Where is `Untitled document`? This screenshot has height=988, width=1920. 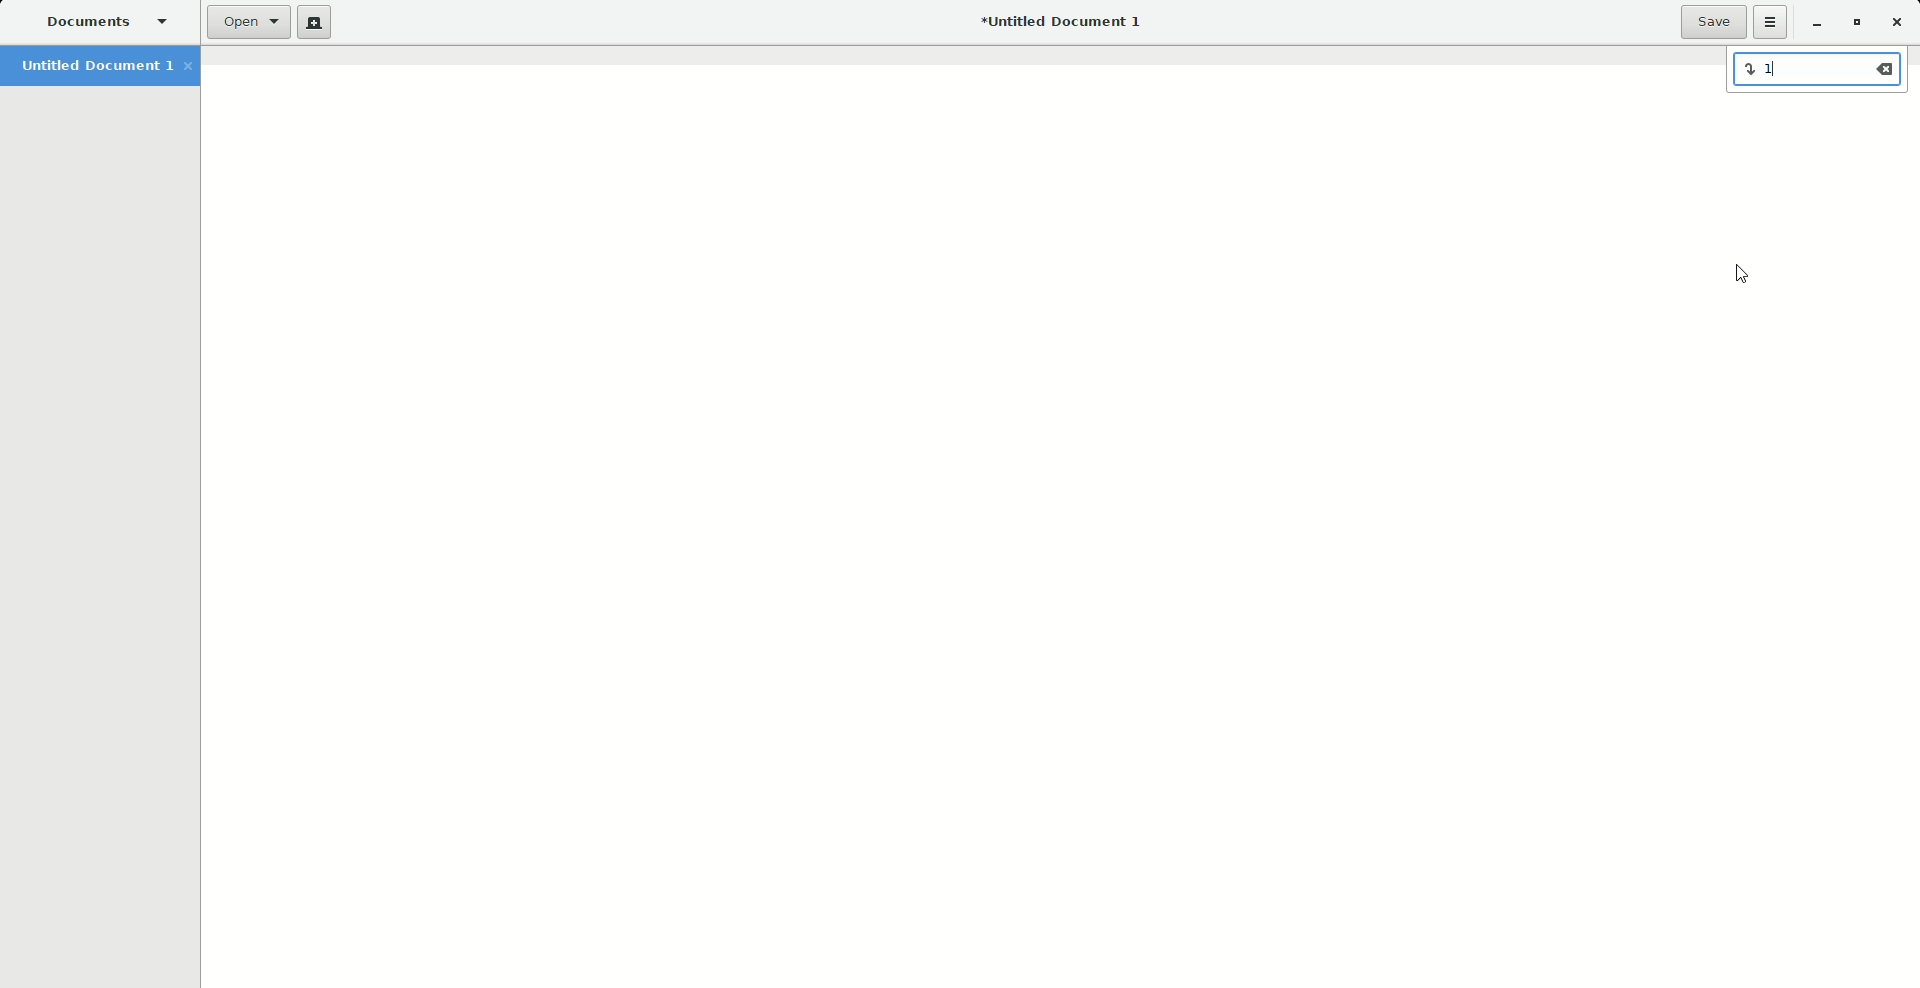 Untitled document is located at coordinates (1060, 23).